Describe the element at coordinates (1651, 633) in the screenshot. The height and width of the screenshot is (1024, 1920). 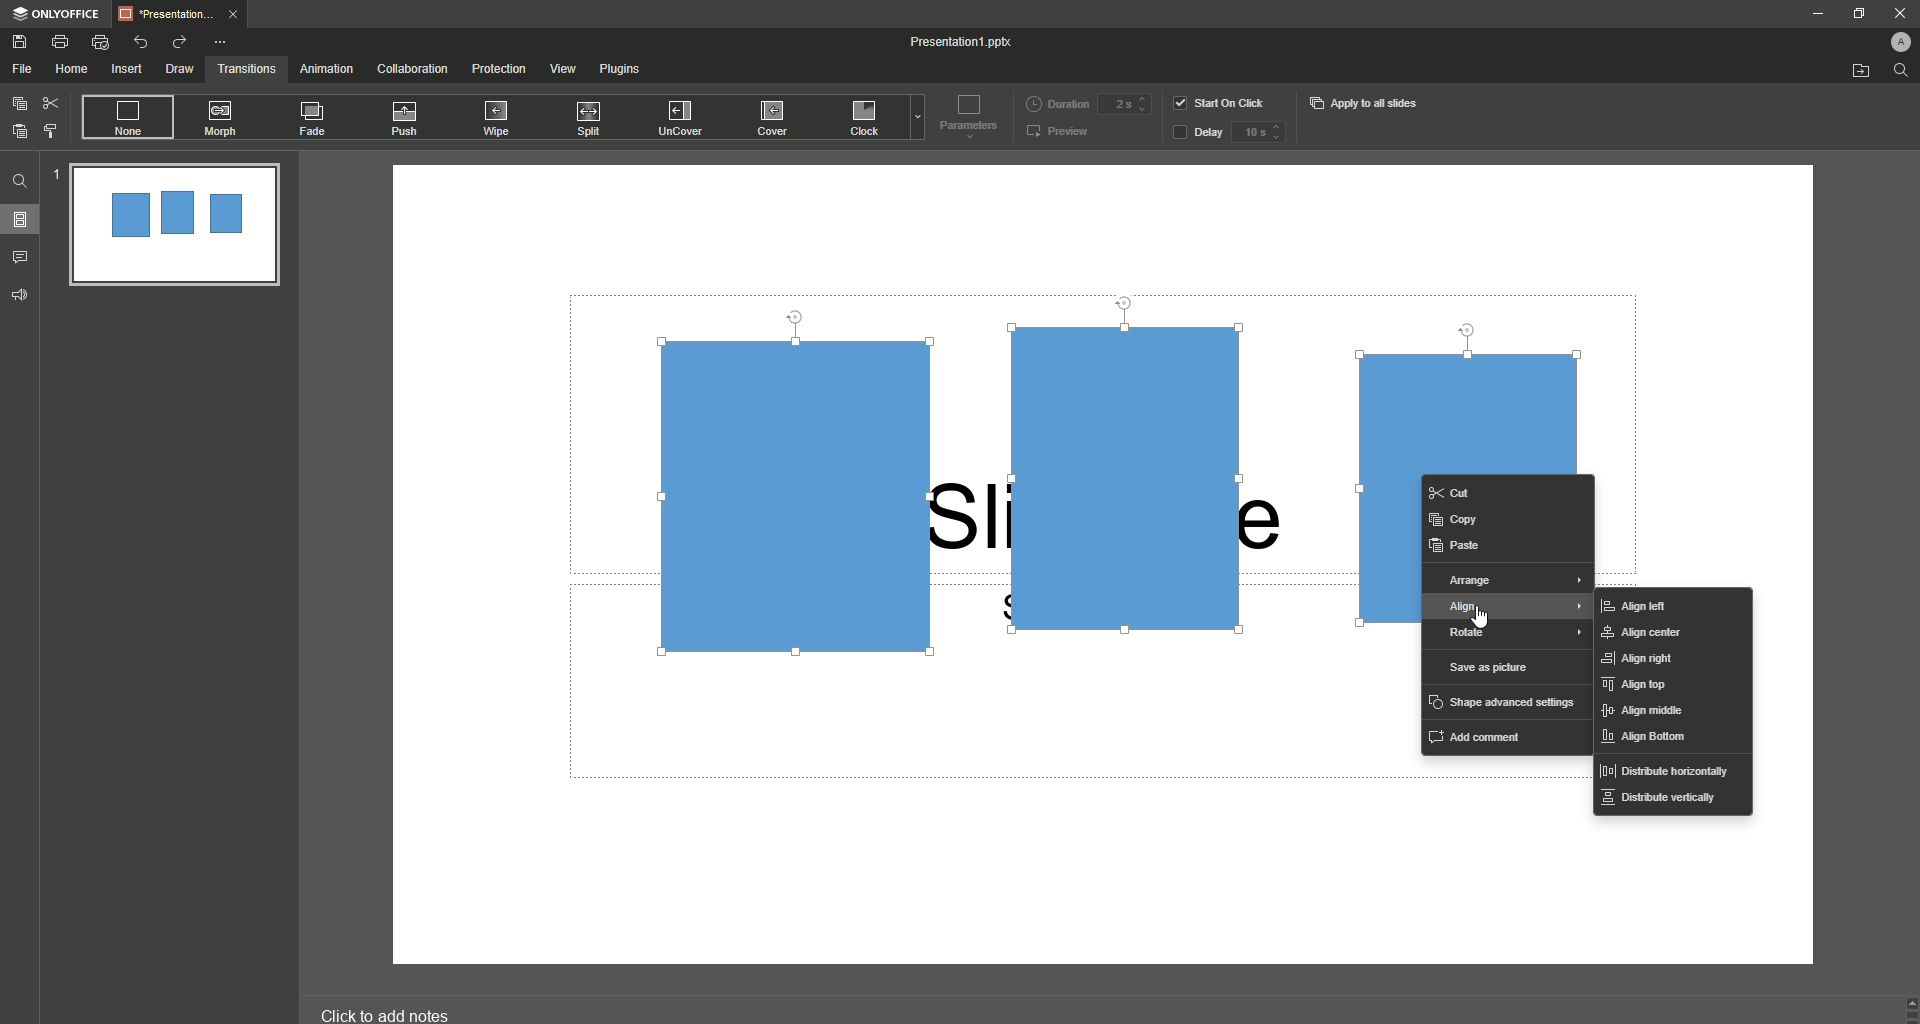
I see `Align center` at that location.